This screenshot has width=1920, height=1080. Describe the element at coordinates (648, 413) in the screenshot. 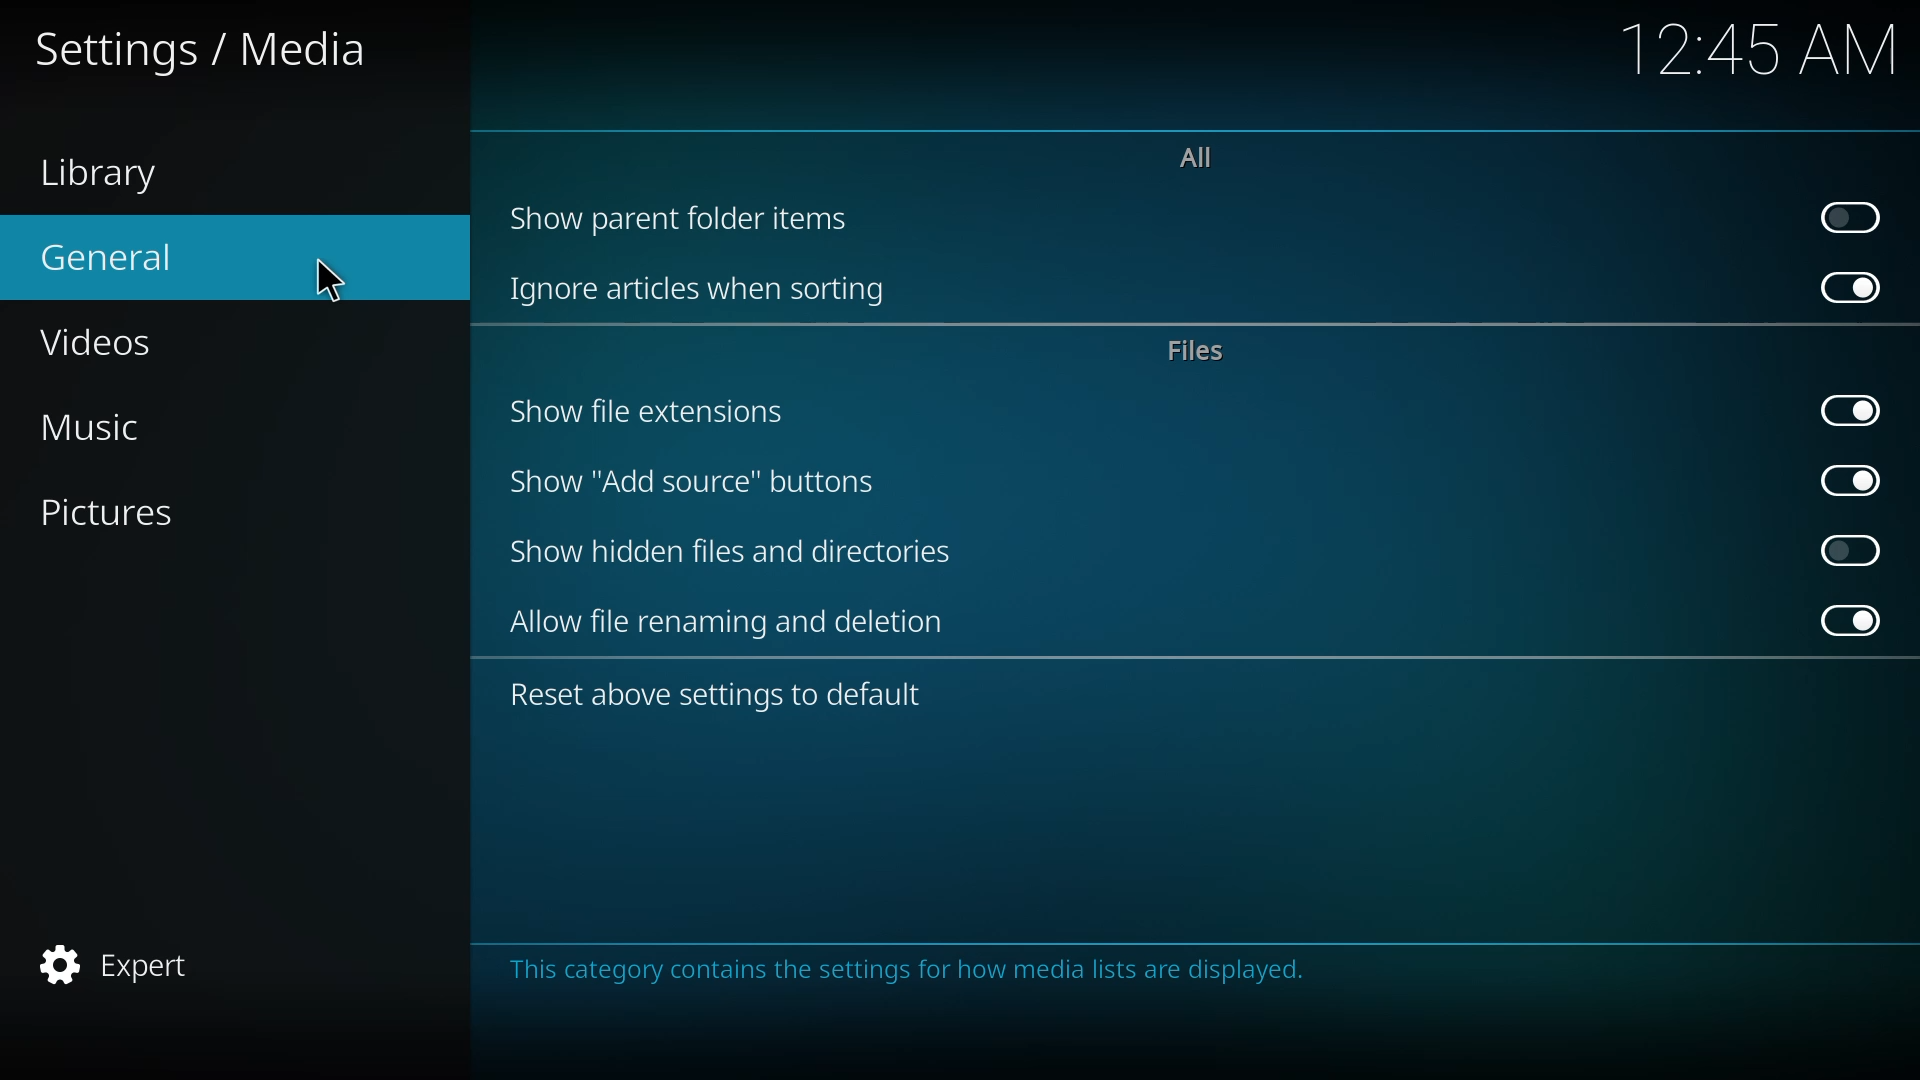

I see `show file extensions` at that location.